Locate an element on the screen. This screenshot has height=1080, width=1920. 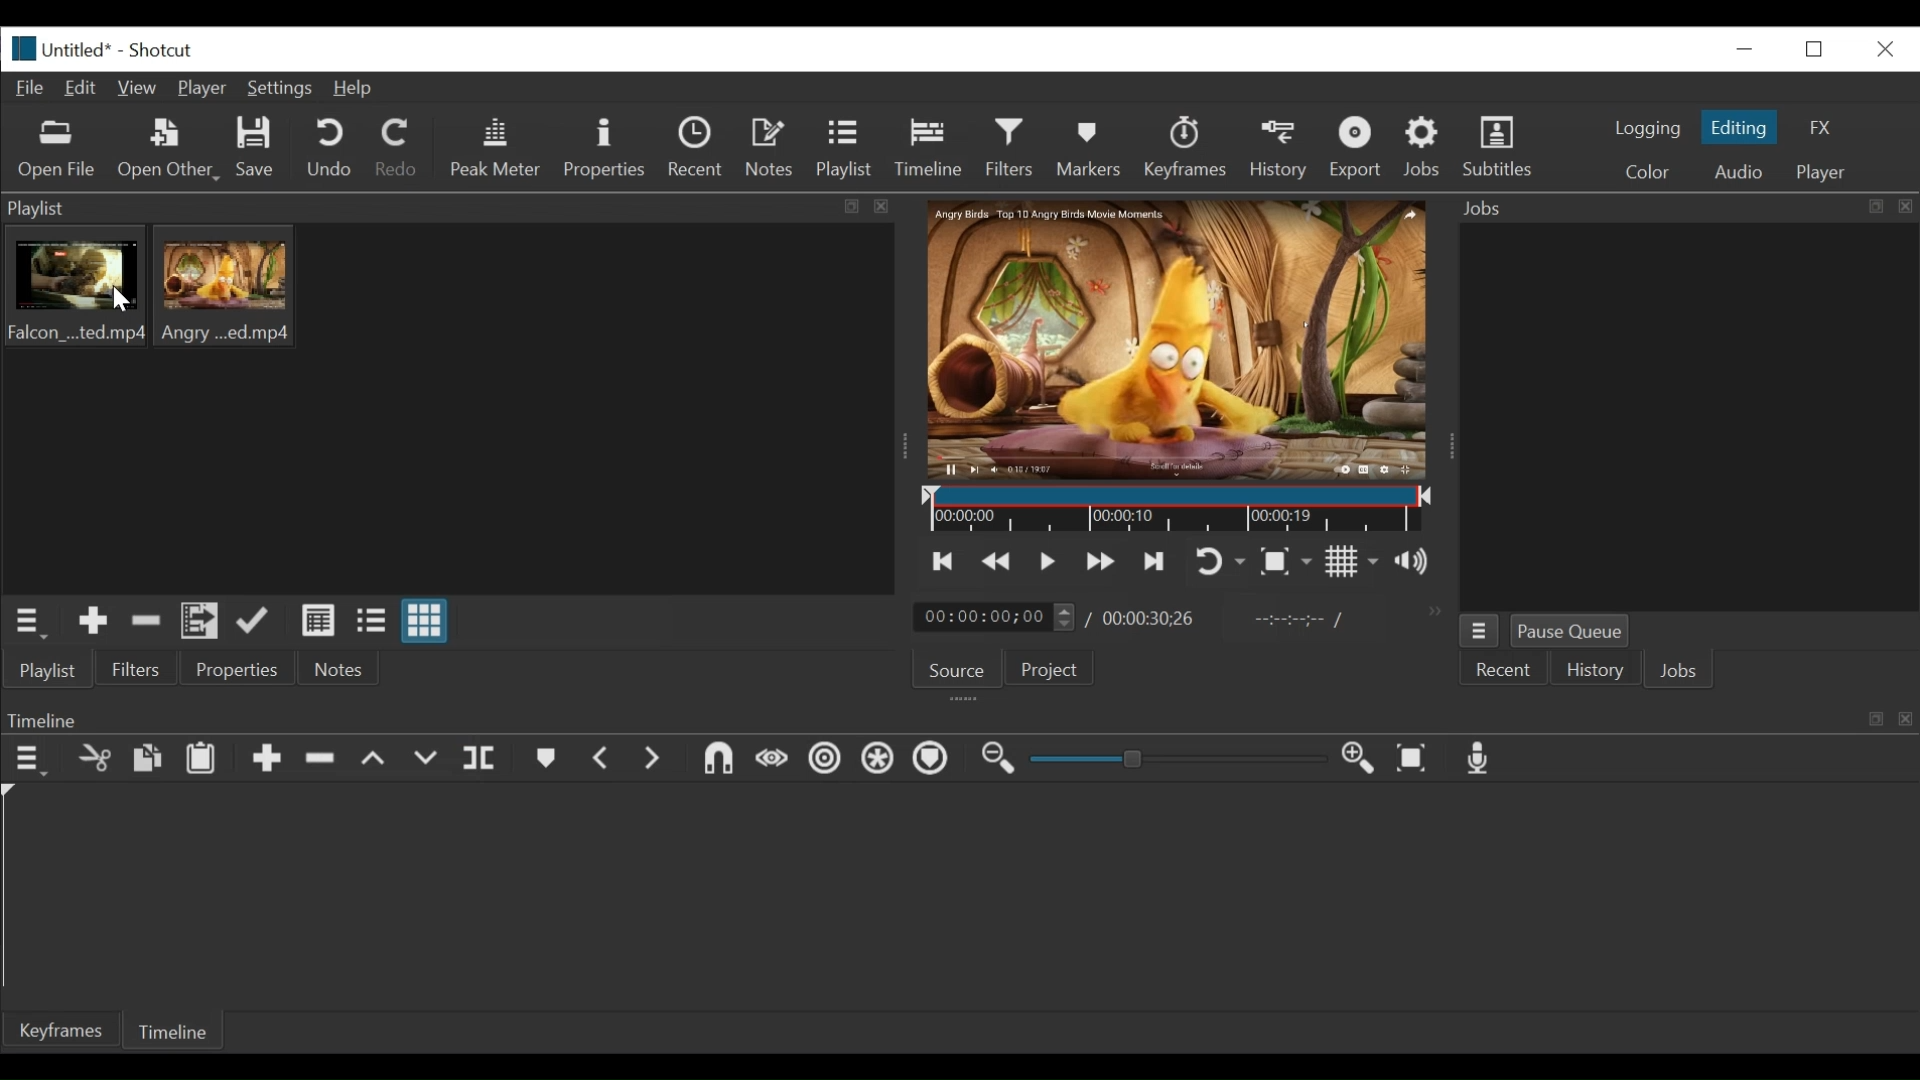
split at playhead is located at coordinates (482, 760).